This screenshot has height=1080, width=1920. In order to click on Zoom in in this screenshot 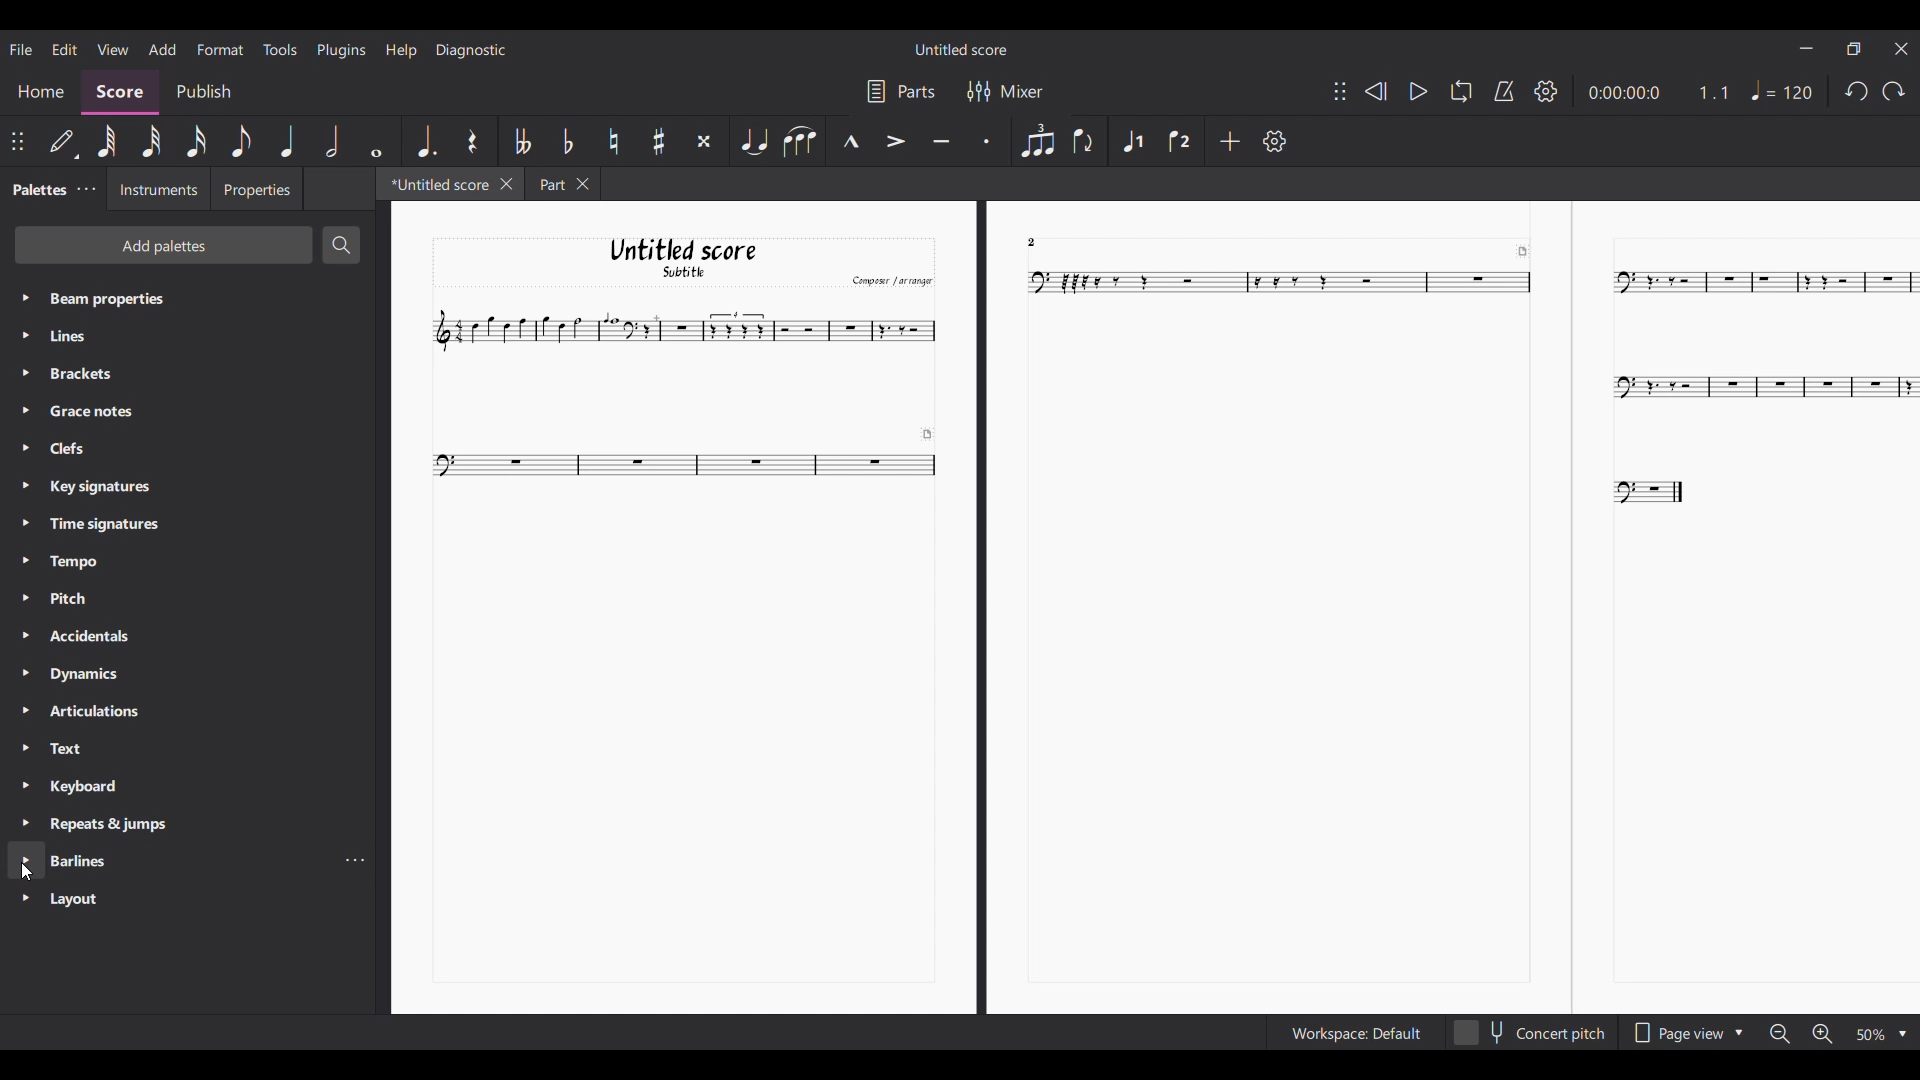, I will do `click(1823, 1033)`.